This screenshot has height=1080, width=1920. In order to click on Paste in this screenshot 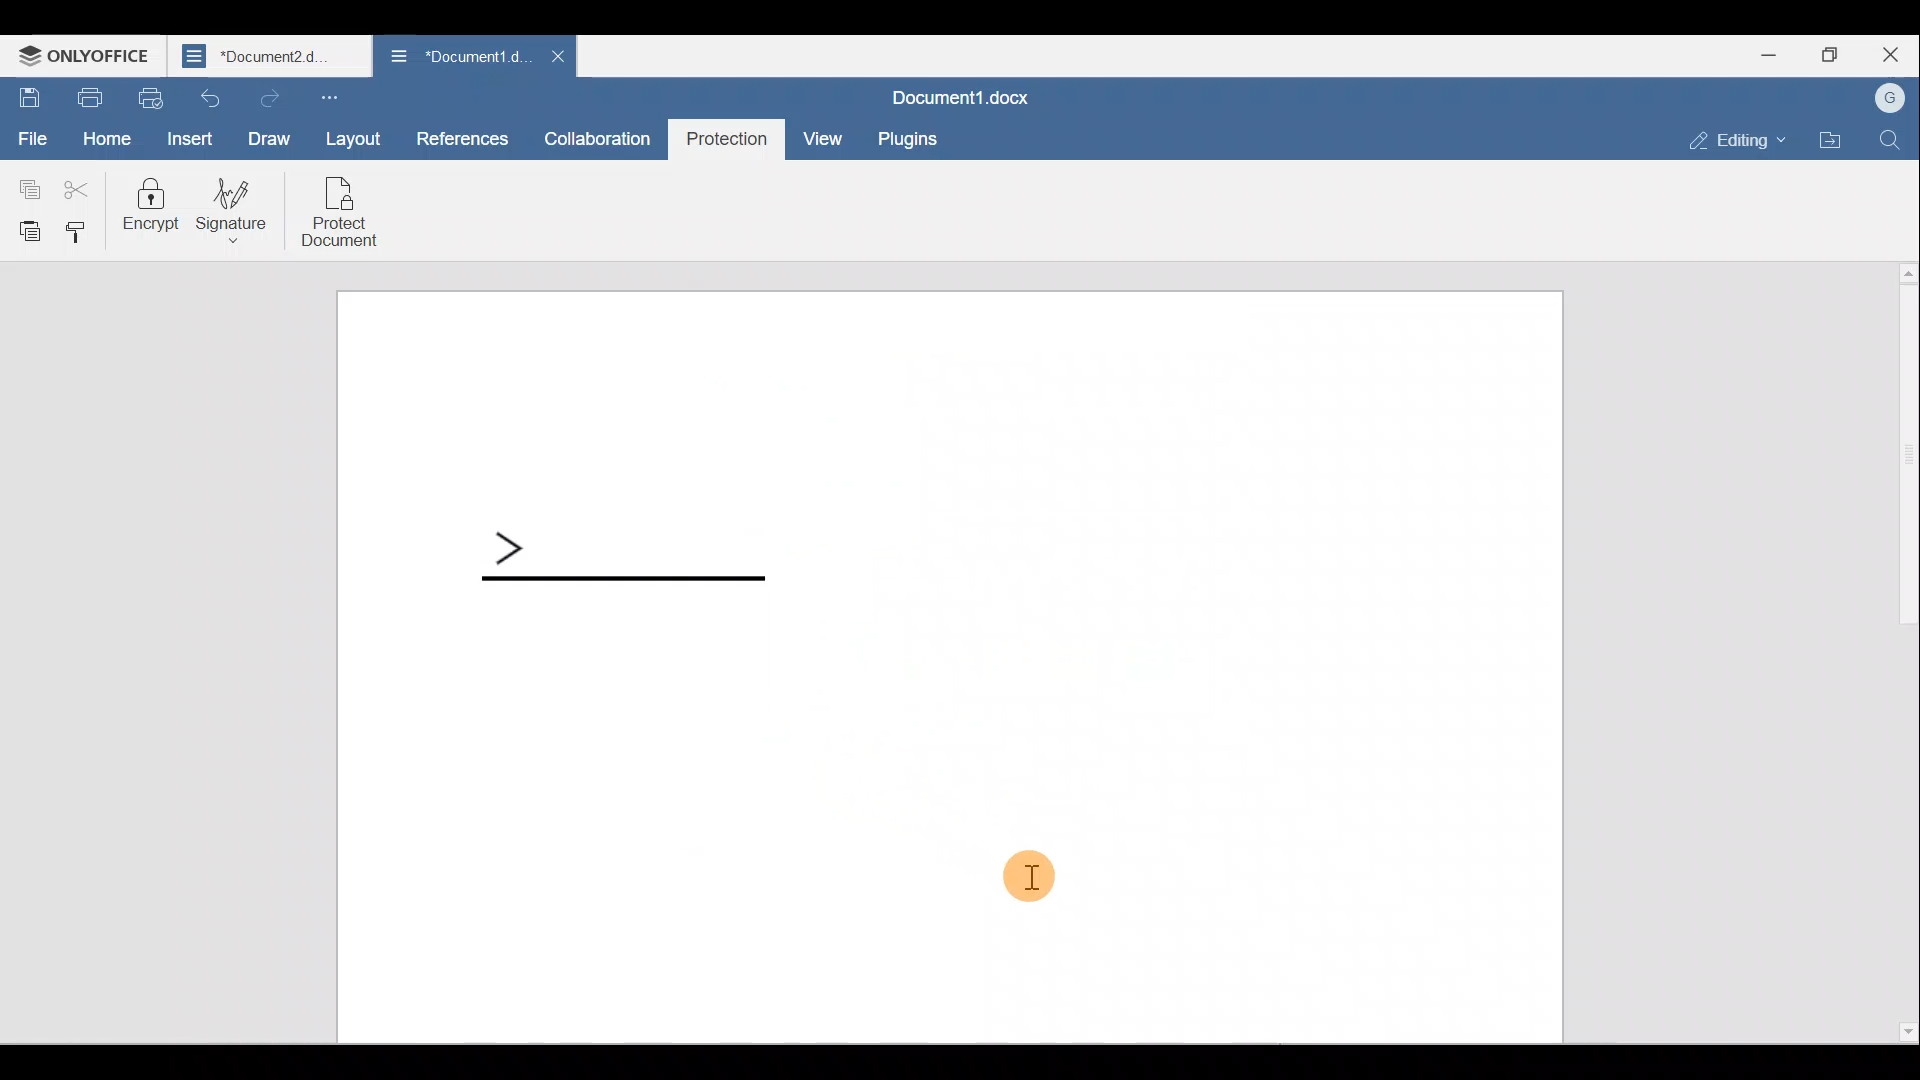, I will do `click(22, 224)`.